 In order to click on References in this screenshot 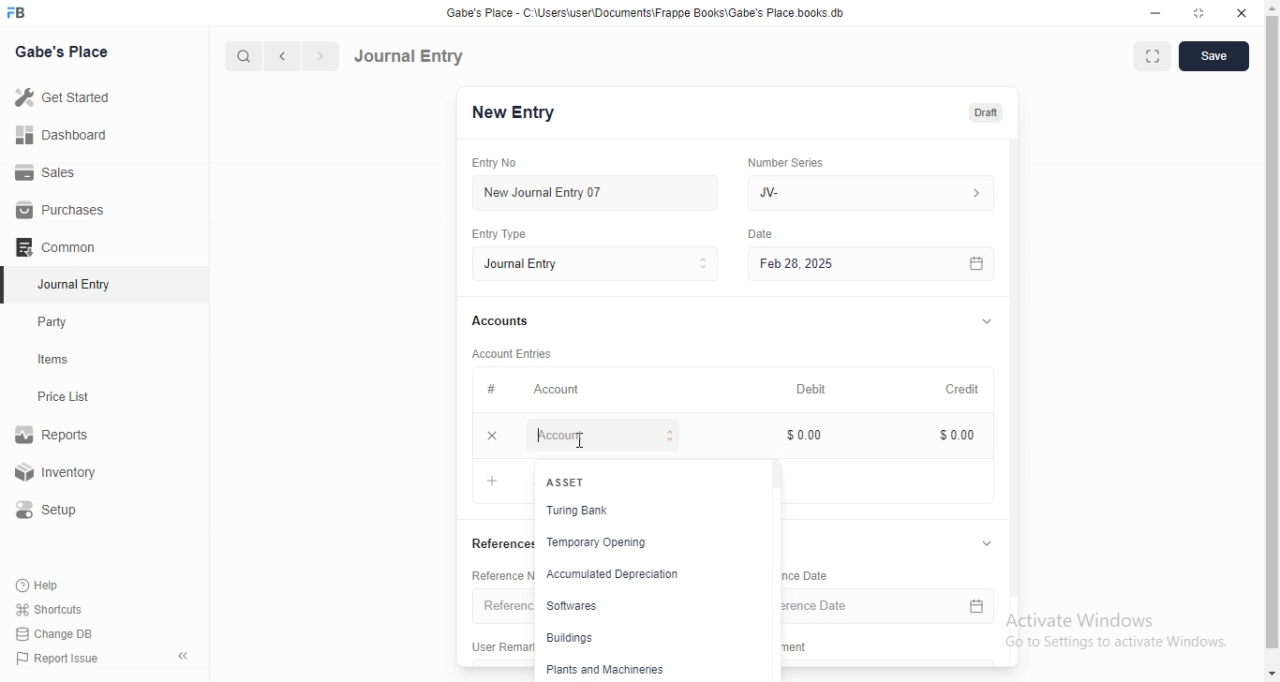, I will do `click(499, 545)`.